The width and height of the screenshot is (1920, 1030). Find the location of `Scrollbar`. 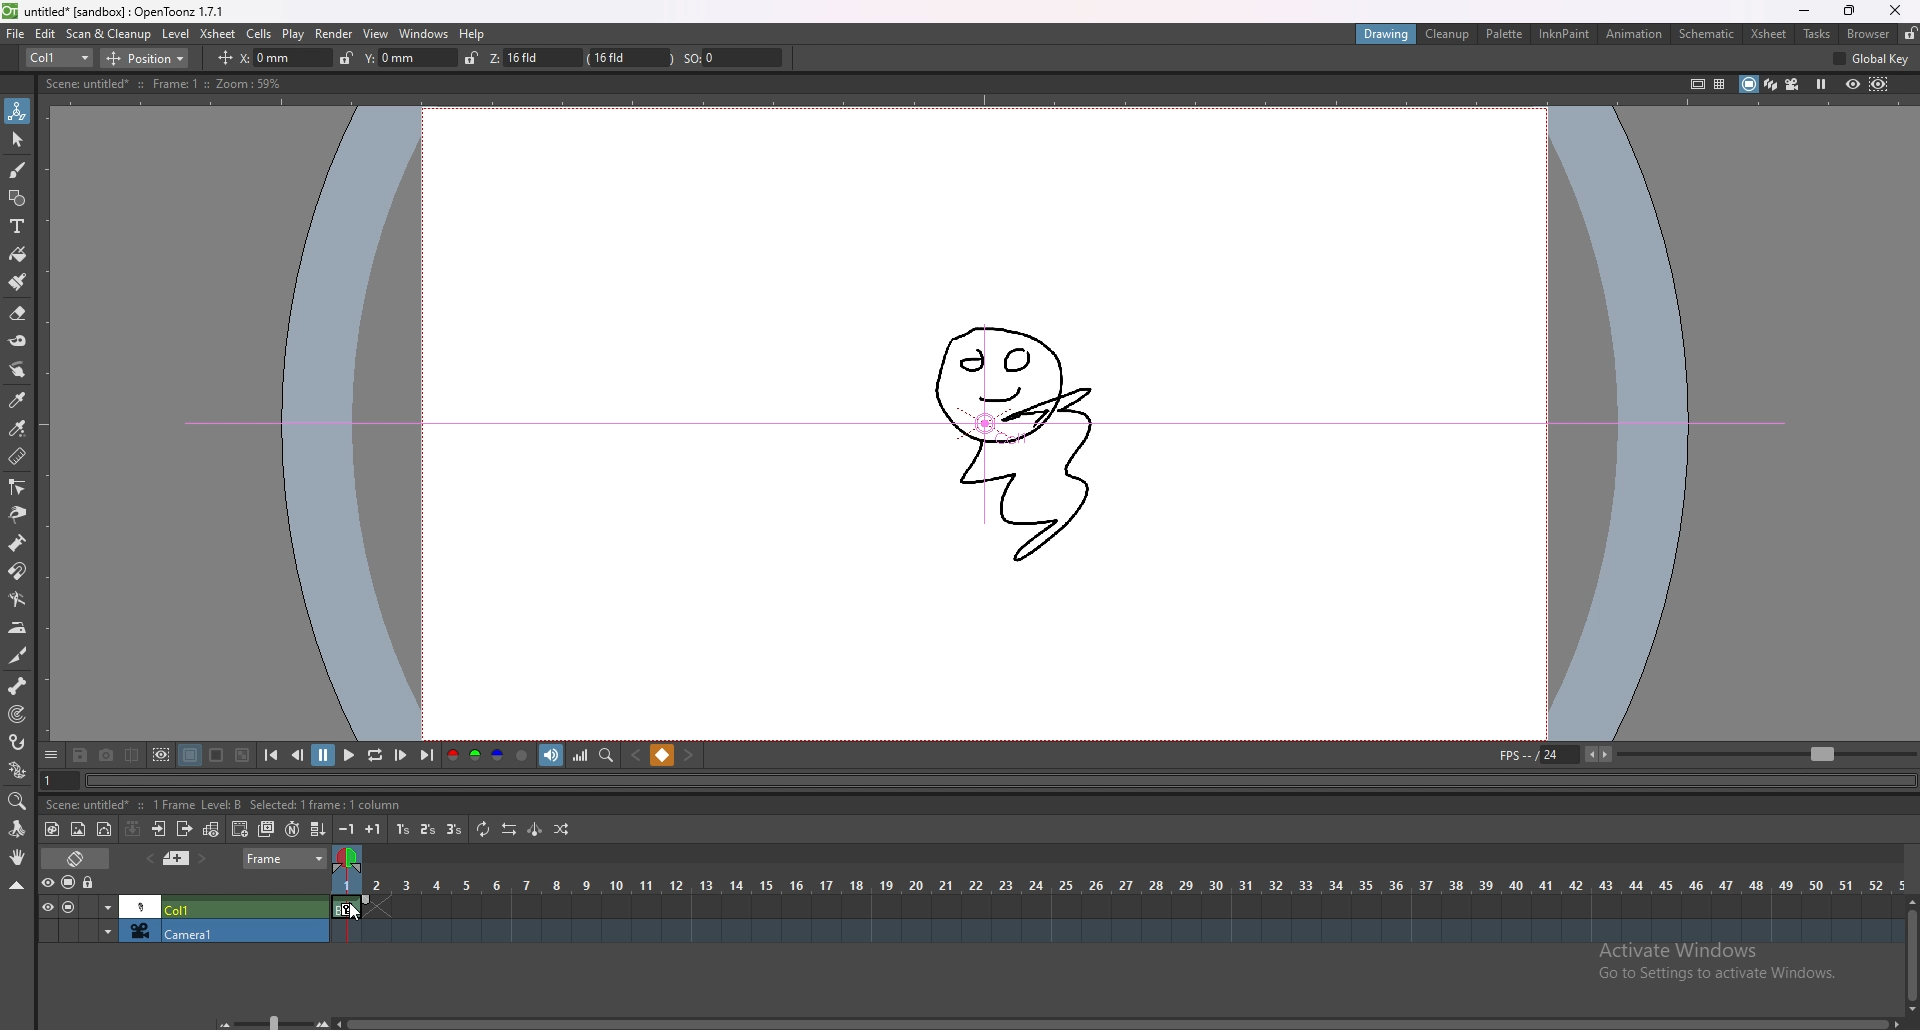

Scrollbar is located at coordinates (1121, 1019).